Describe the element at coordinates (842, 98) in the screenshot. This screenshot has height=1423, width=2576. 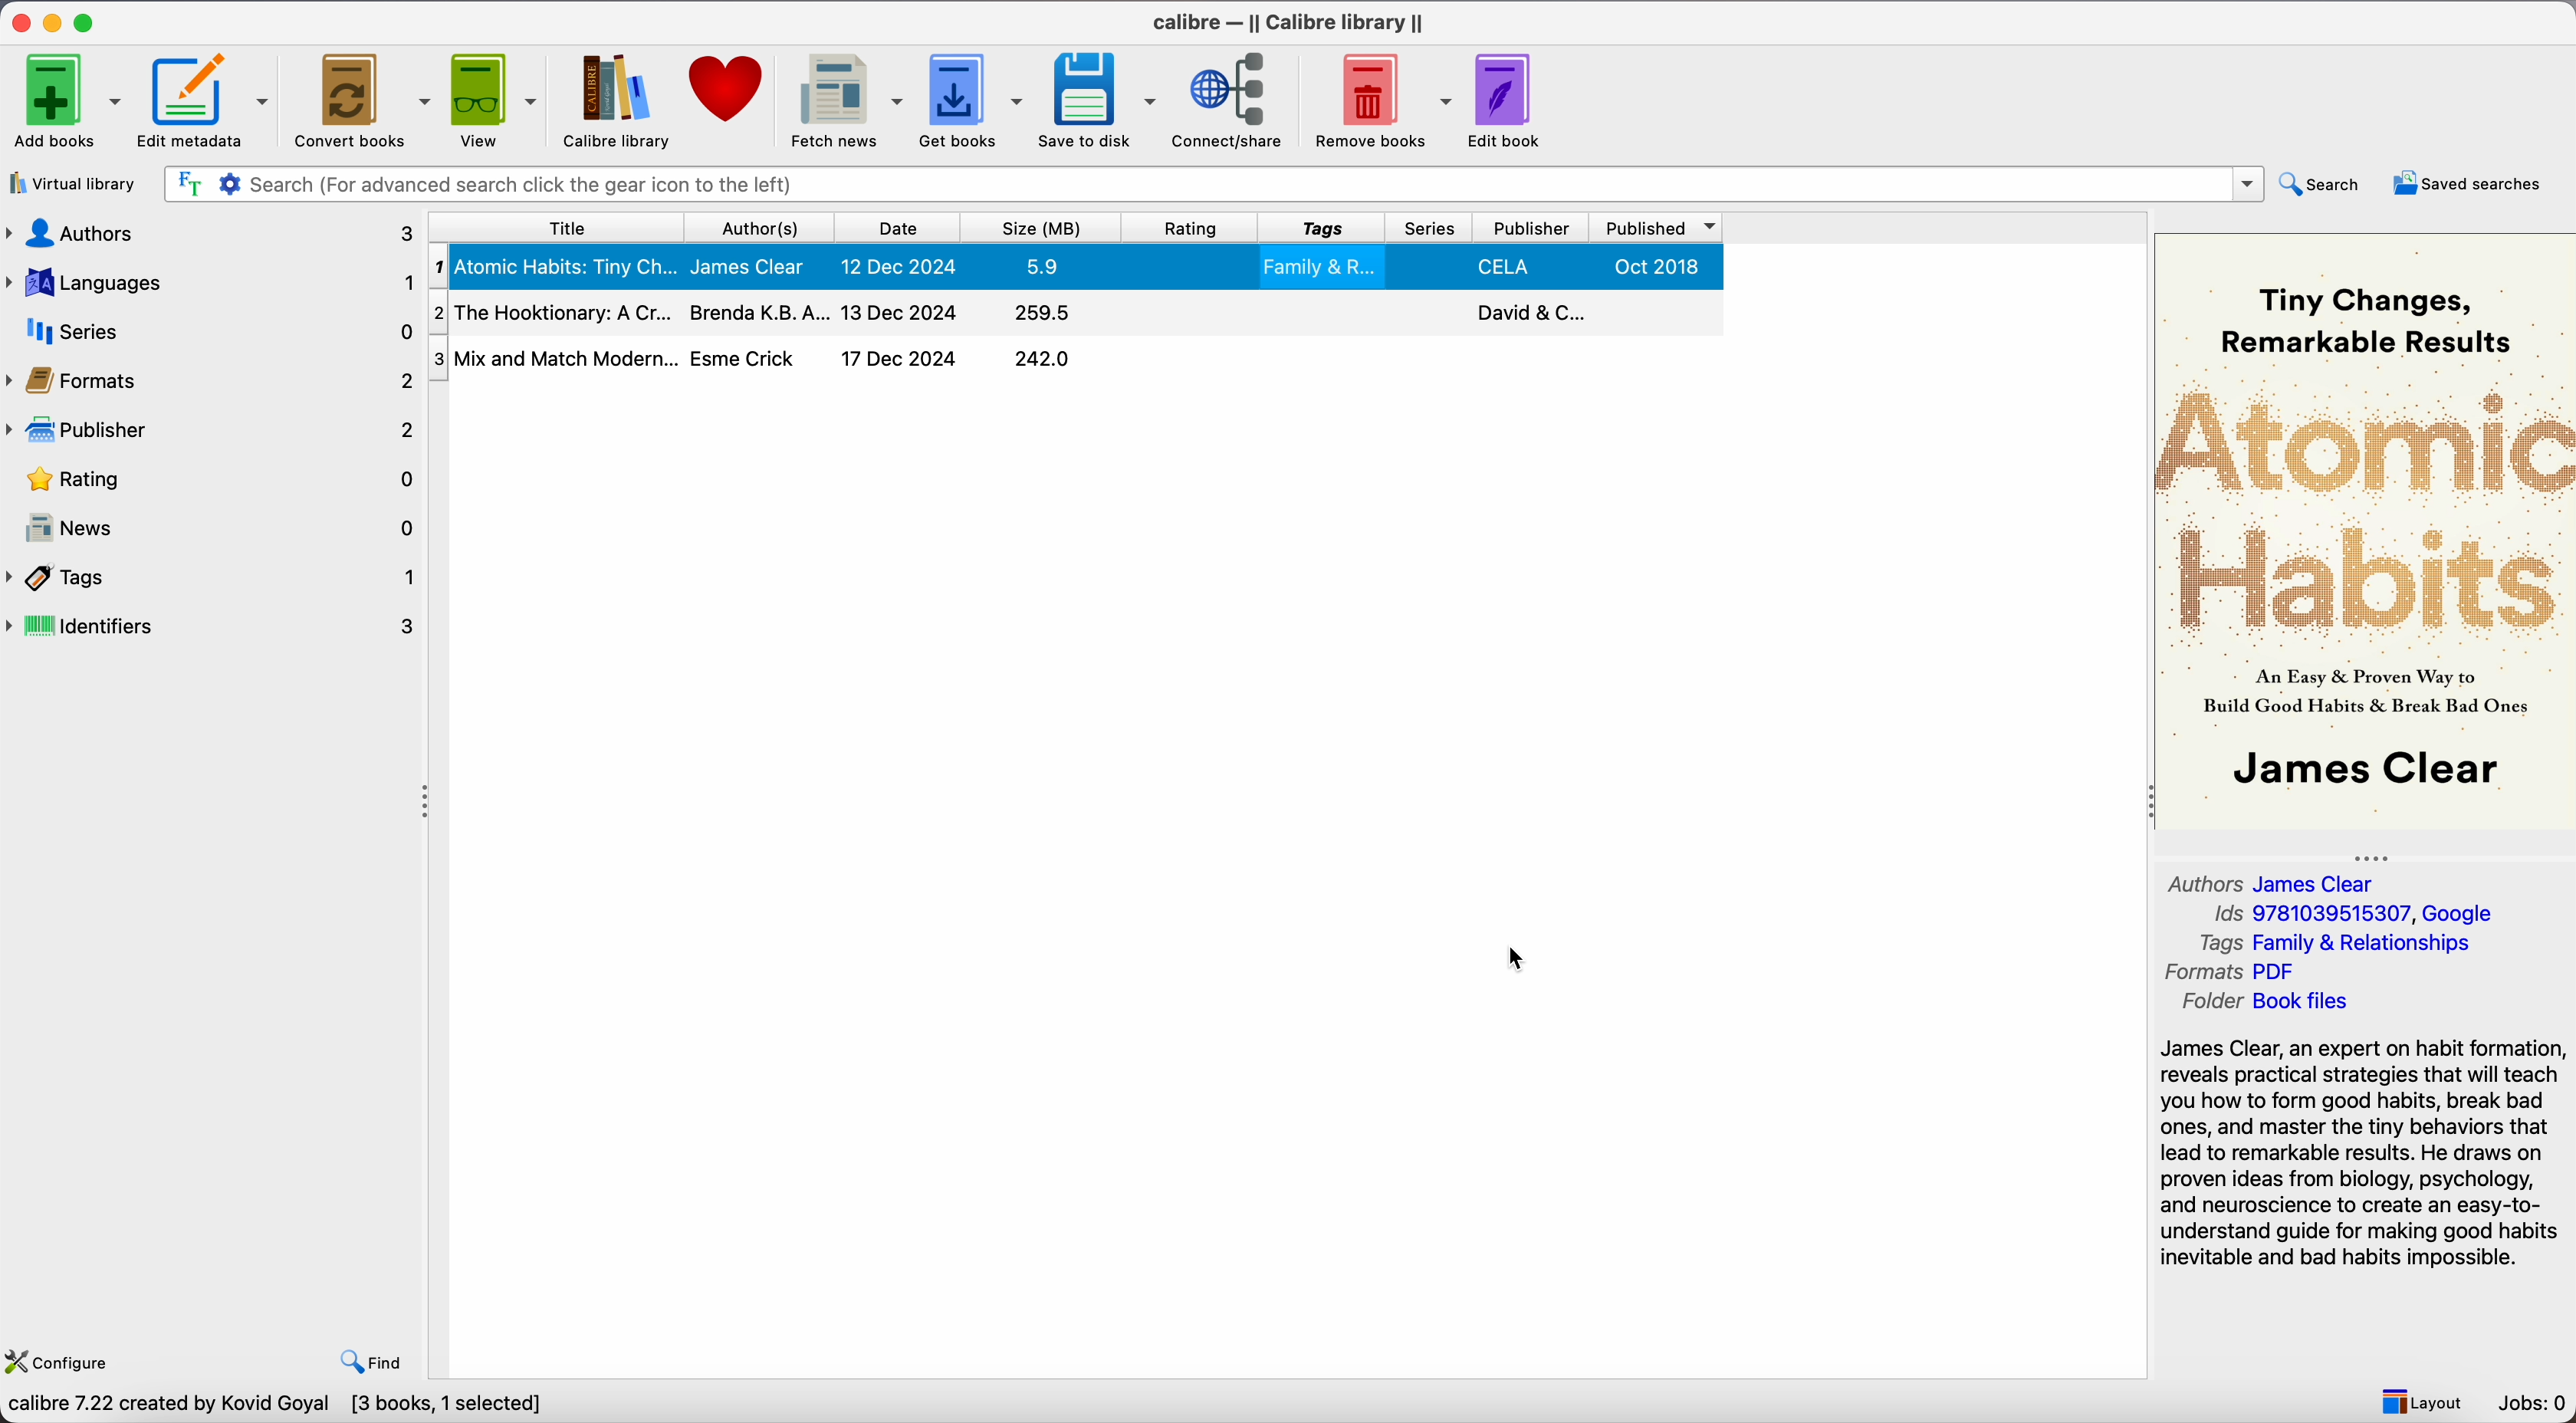
I see `fetch news` at that location.